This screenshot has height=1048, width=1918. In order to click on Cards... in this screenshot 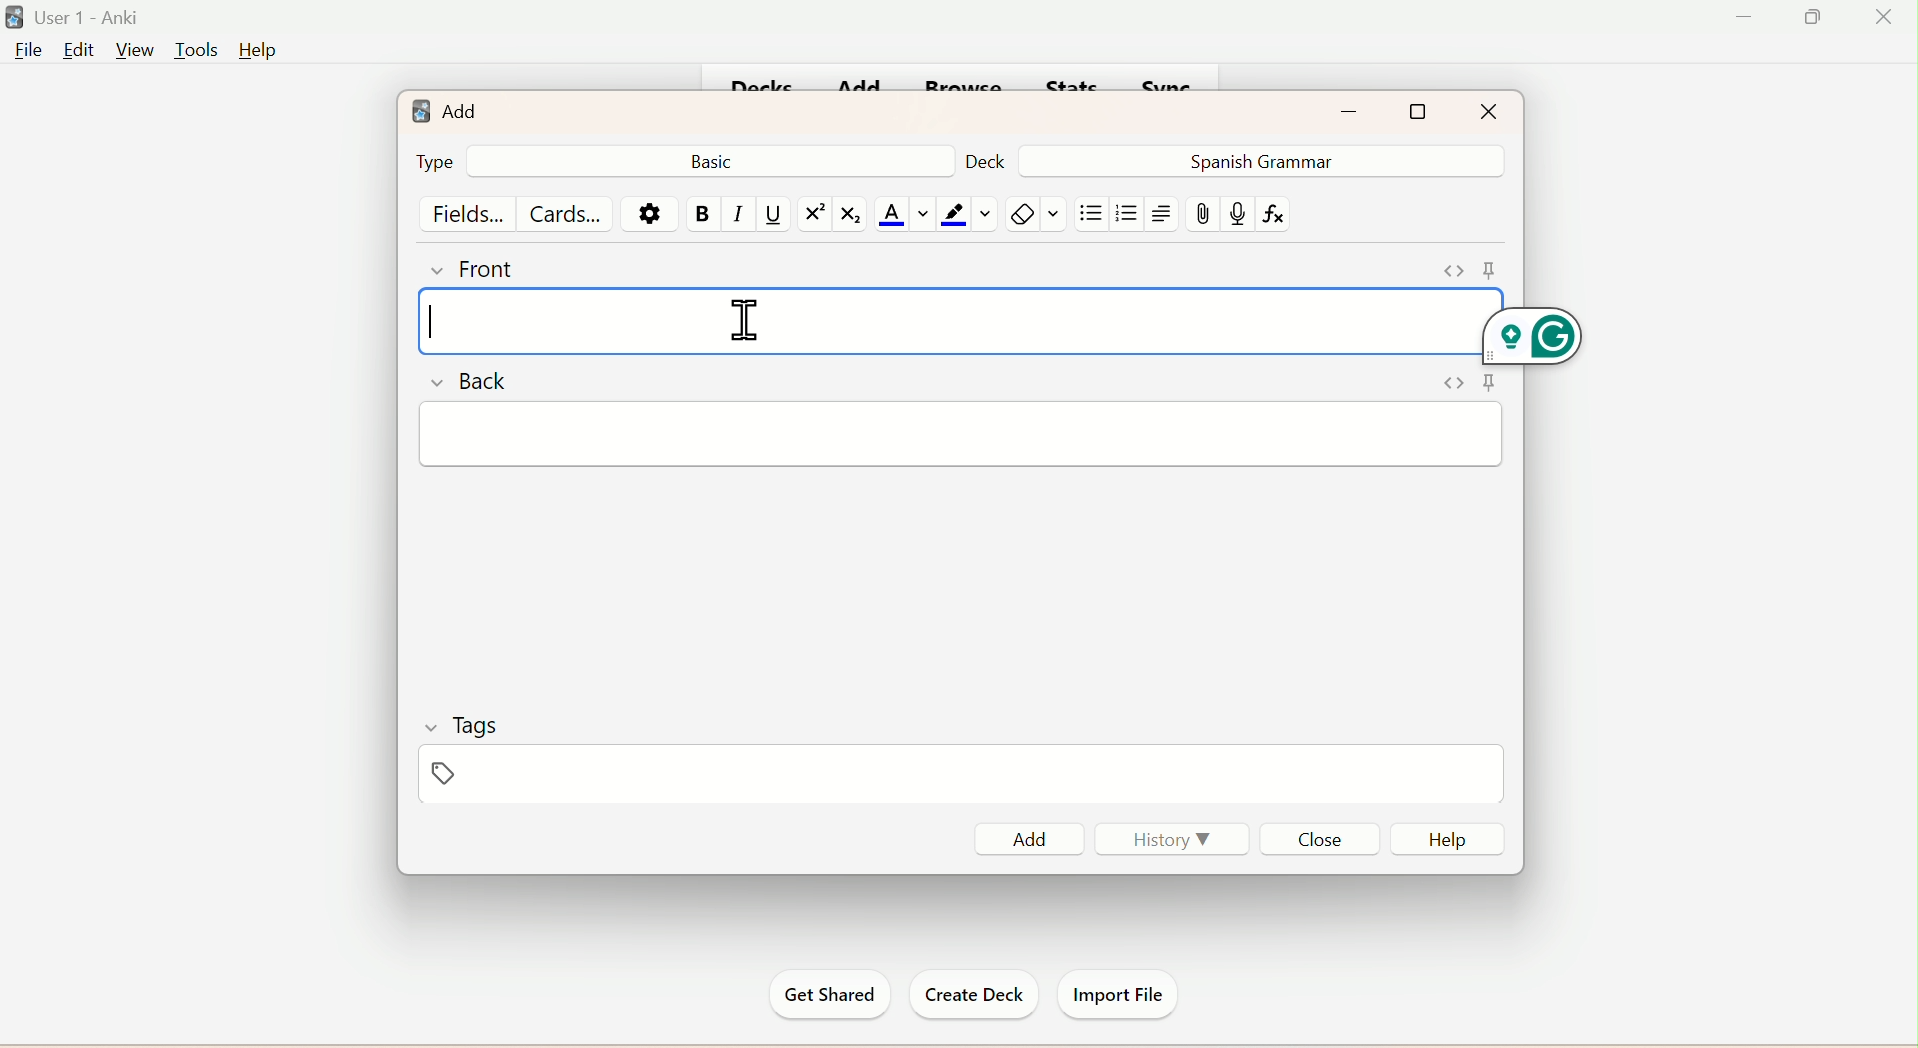, I will do `click(569, 213)`.